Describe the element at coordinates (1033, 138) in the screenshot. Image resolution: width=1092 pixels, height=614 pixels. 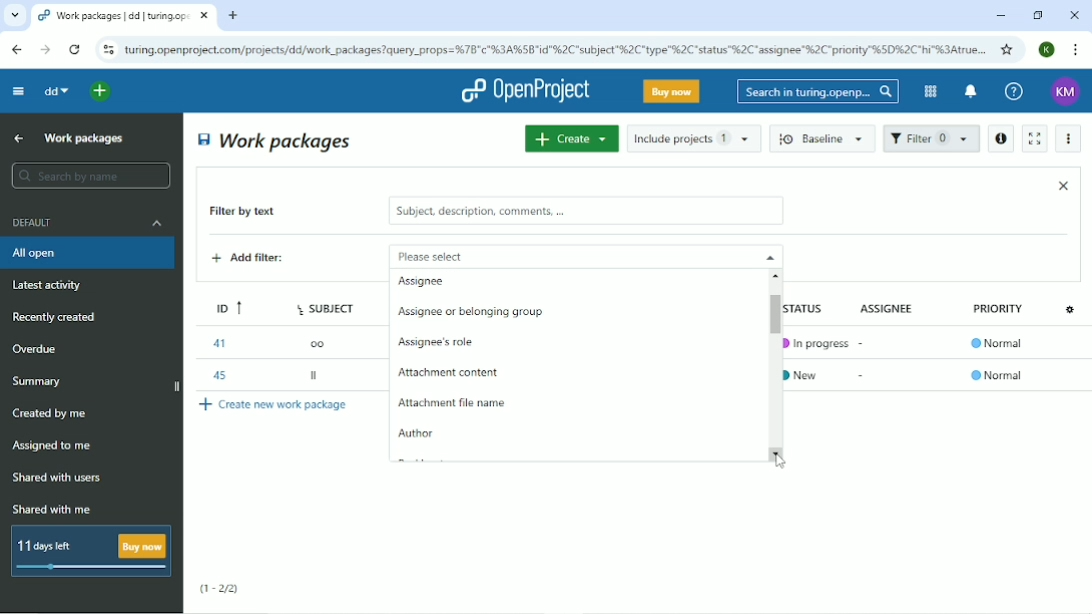
I see `Activate zen mode` at that location.